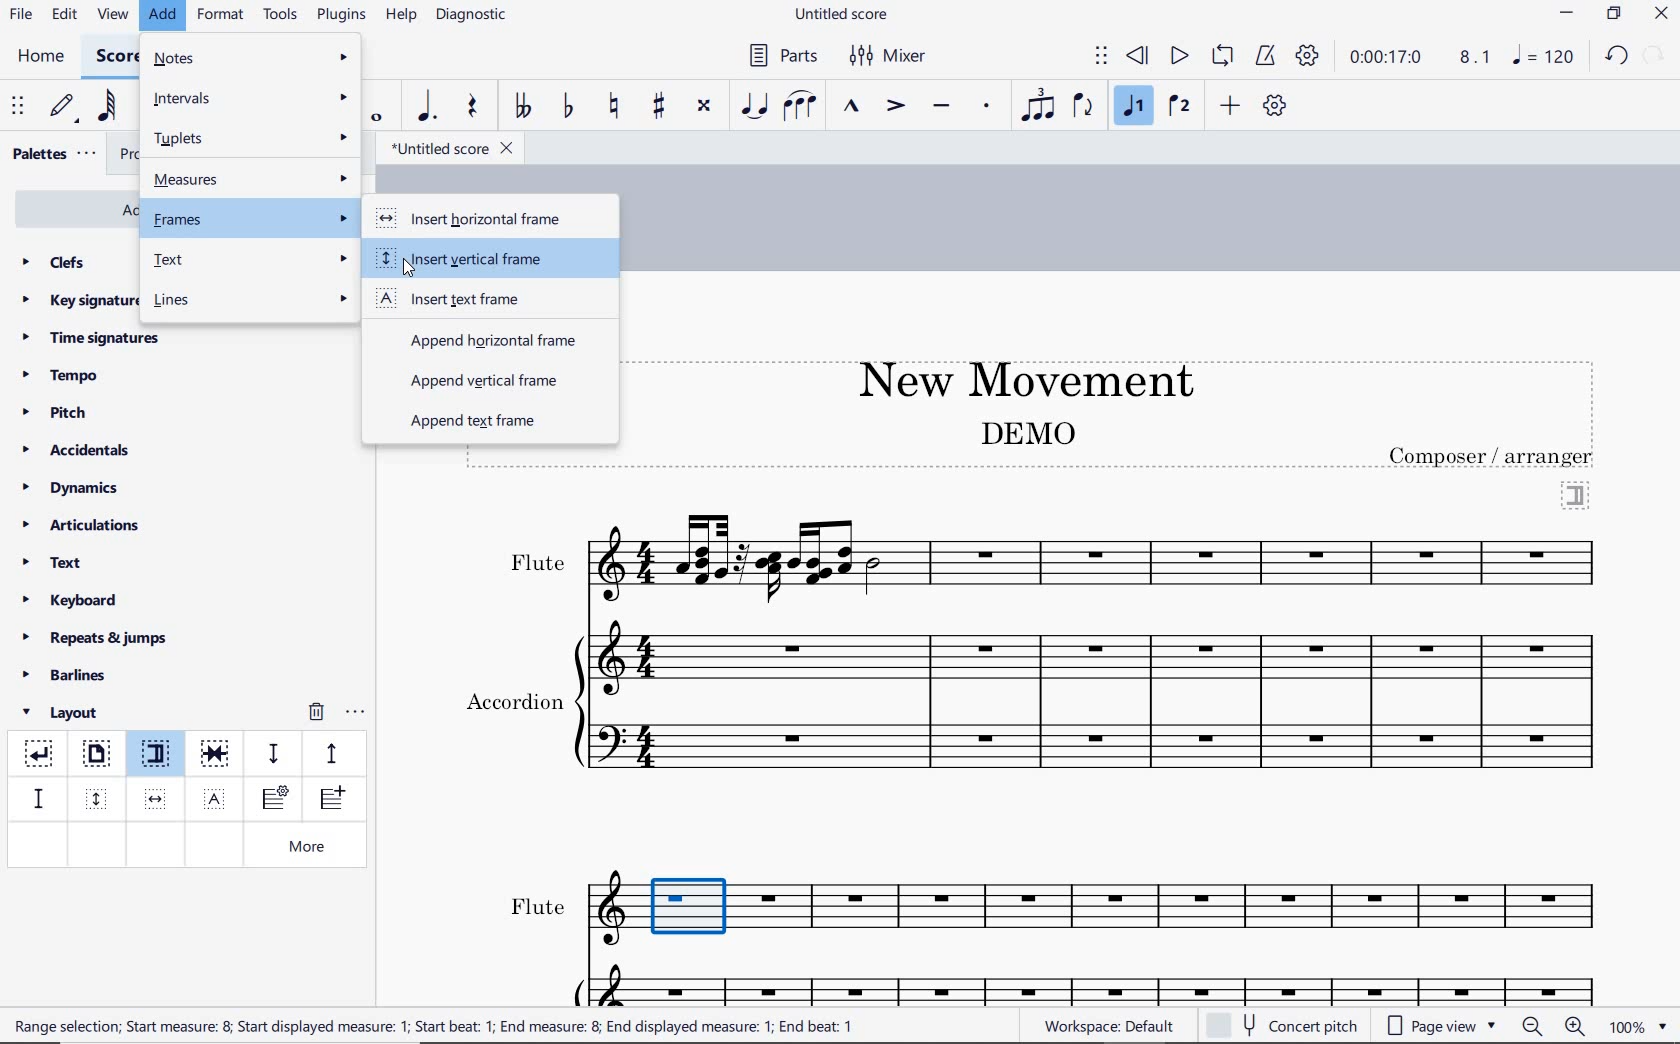 This screenshot has height=1044, width=1680. What do you see at coordinates (1442, 1026) in the screenshot?
I see `page view` at bounding box center [1442, 1026].